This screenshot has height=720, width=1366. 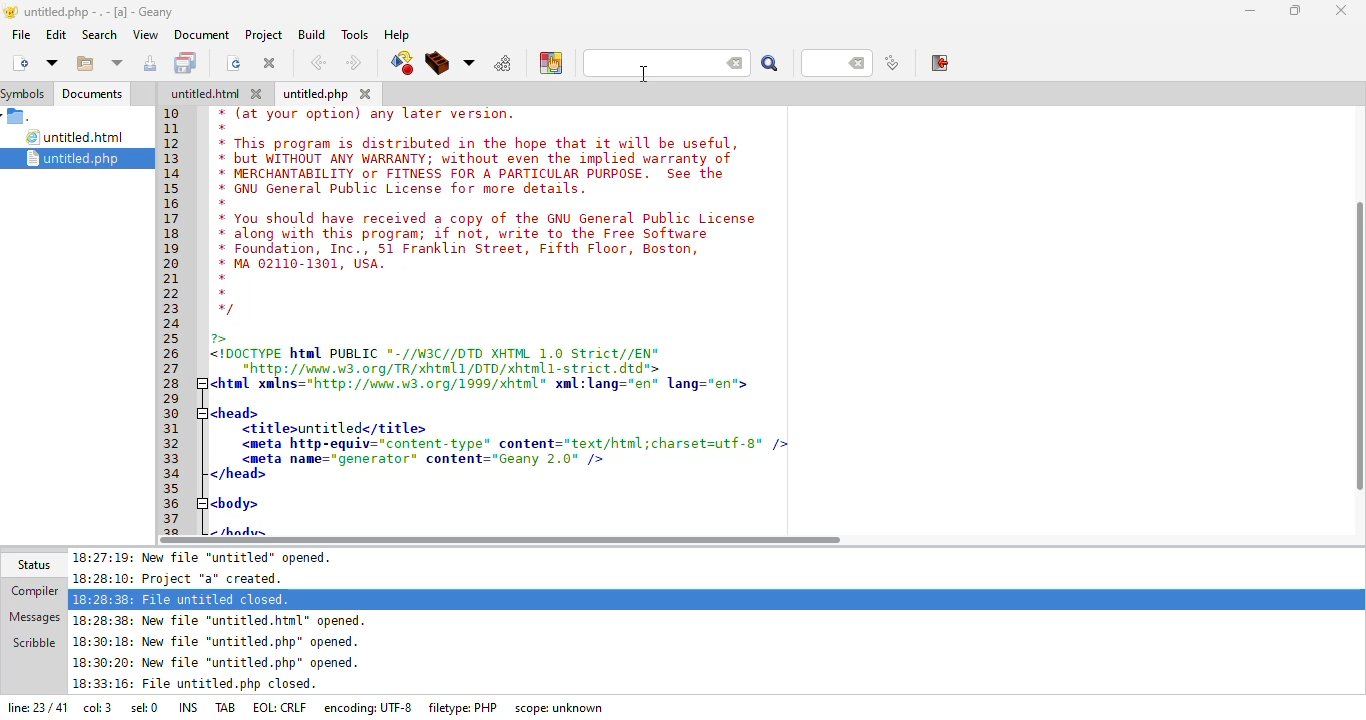 What do you see at coordinates (371, 114) in the screenshot?
I see `* (at your option) any later version.` at bounding box center [371, 114].